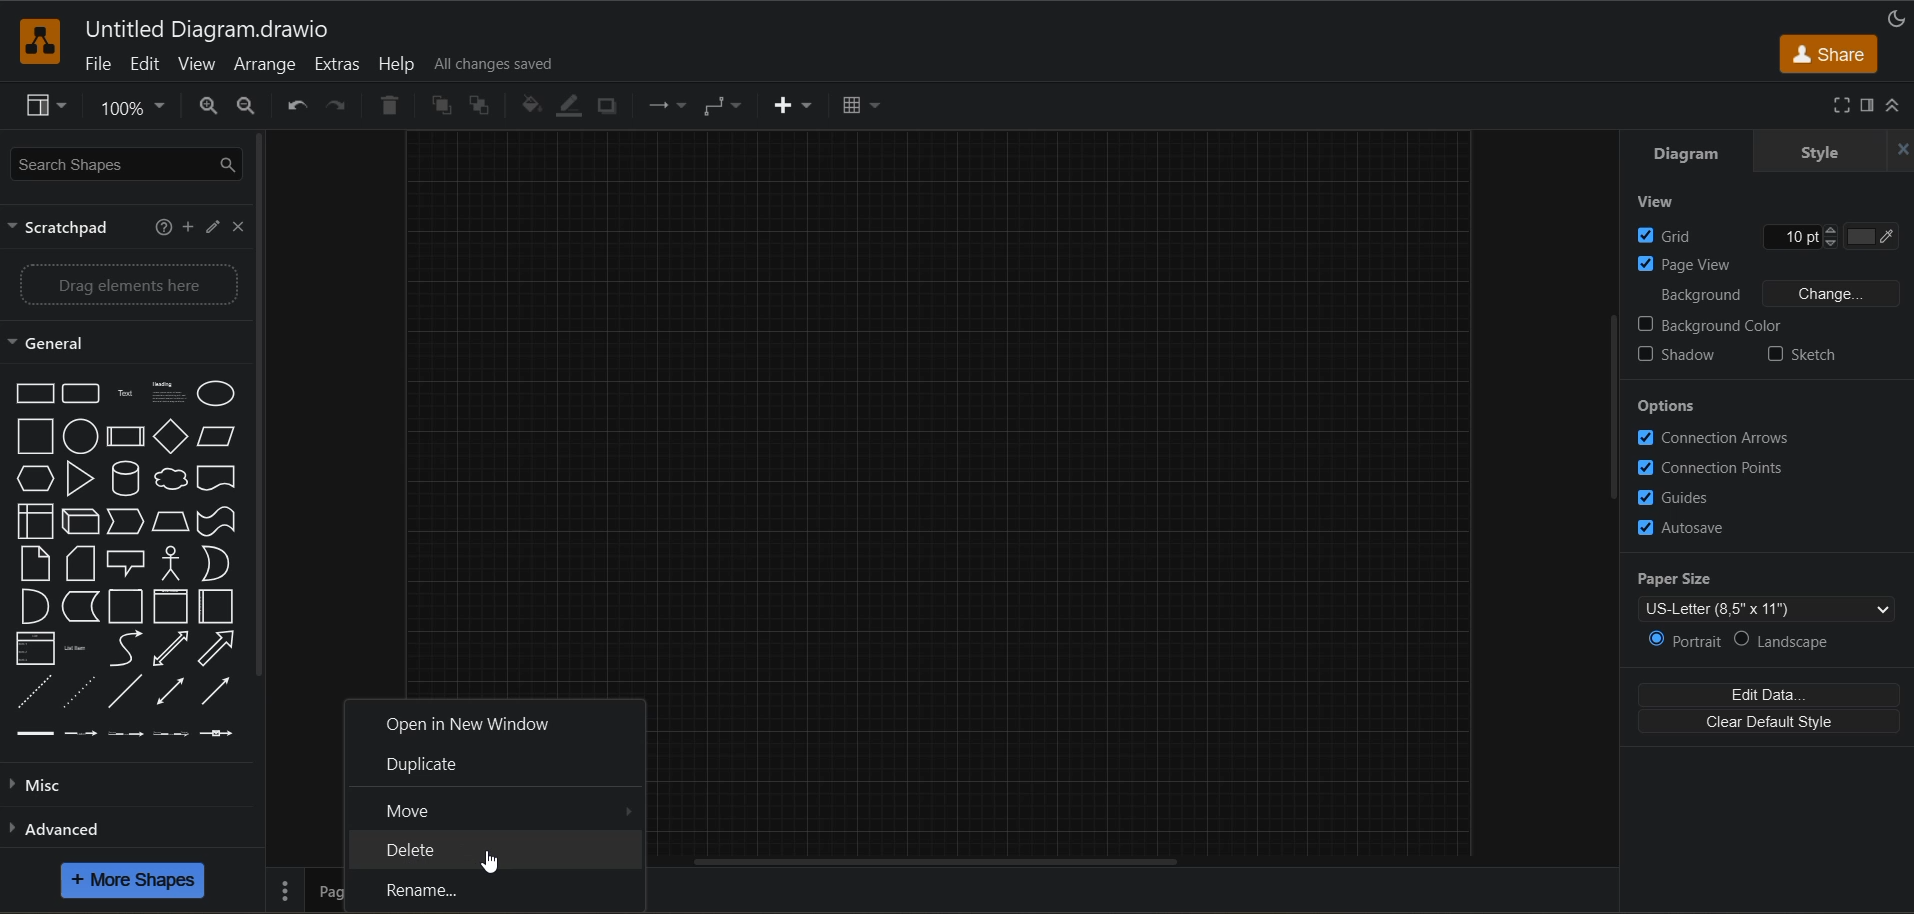 The width and height of the screenshot is (1914, 914). What do you see at coordinates (74, 834) in the screenshot?
I see `advanced` at bounding box center [74, 834].